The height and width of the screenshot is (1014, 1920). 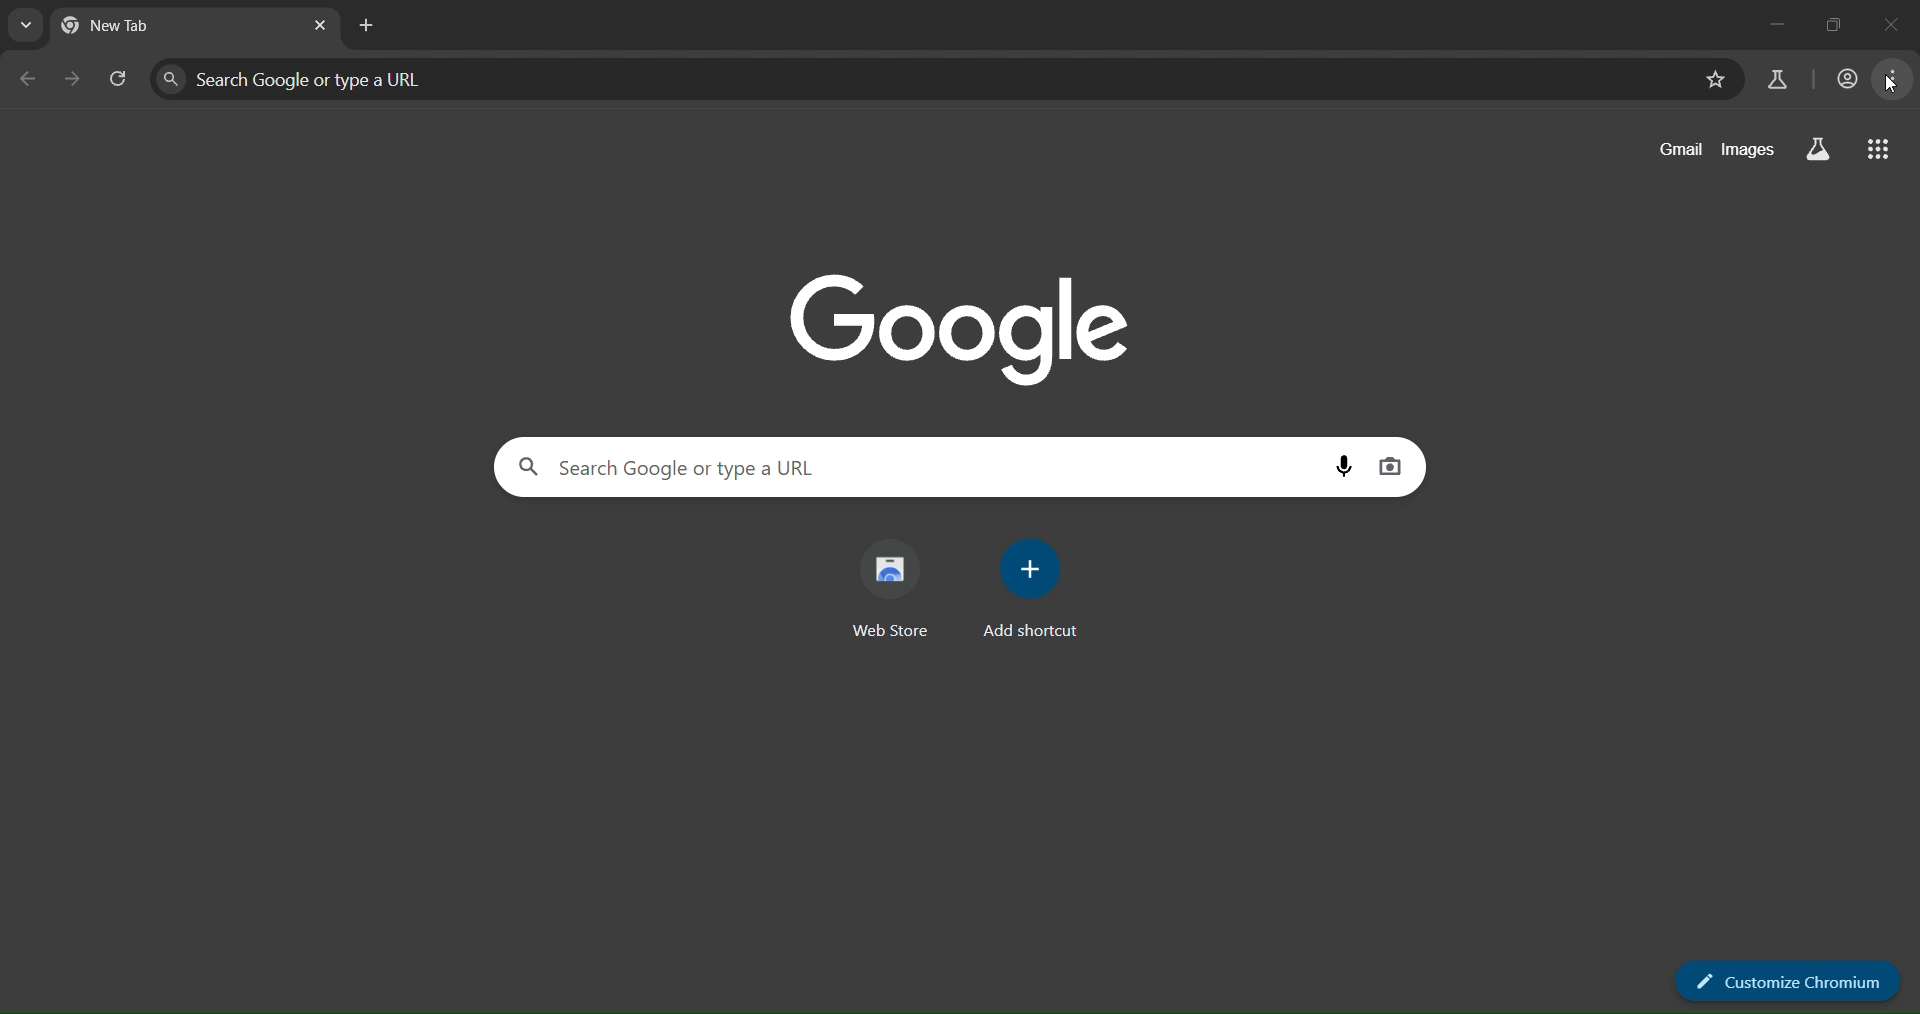 I want to click on search labs, so click(x=1820, y=151).